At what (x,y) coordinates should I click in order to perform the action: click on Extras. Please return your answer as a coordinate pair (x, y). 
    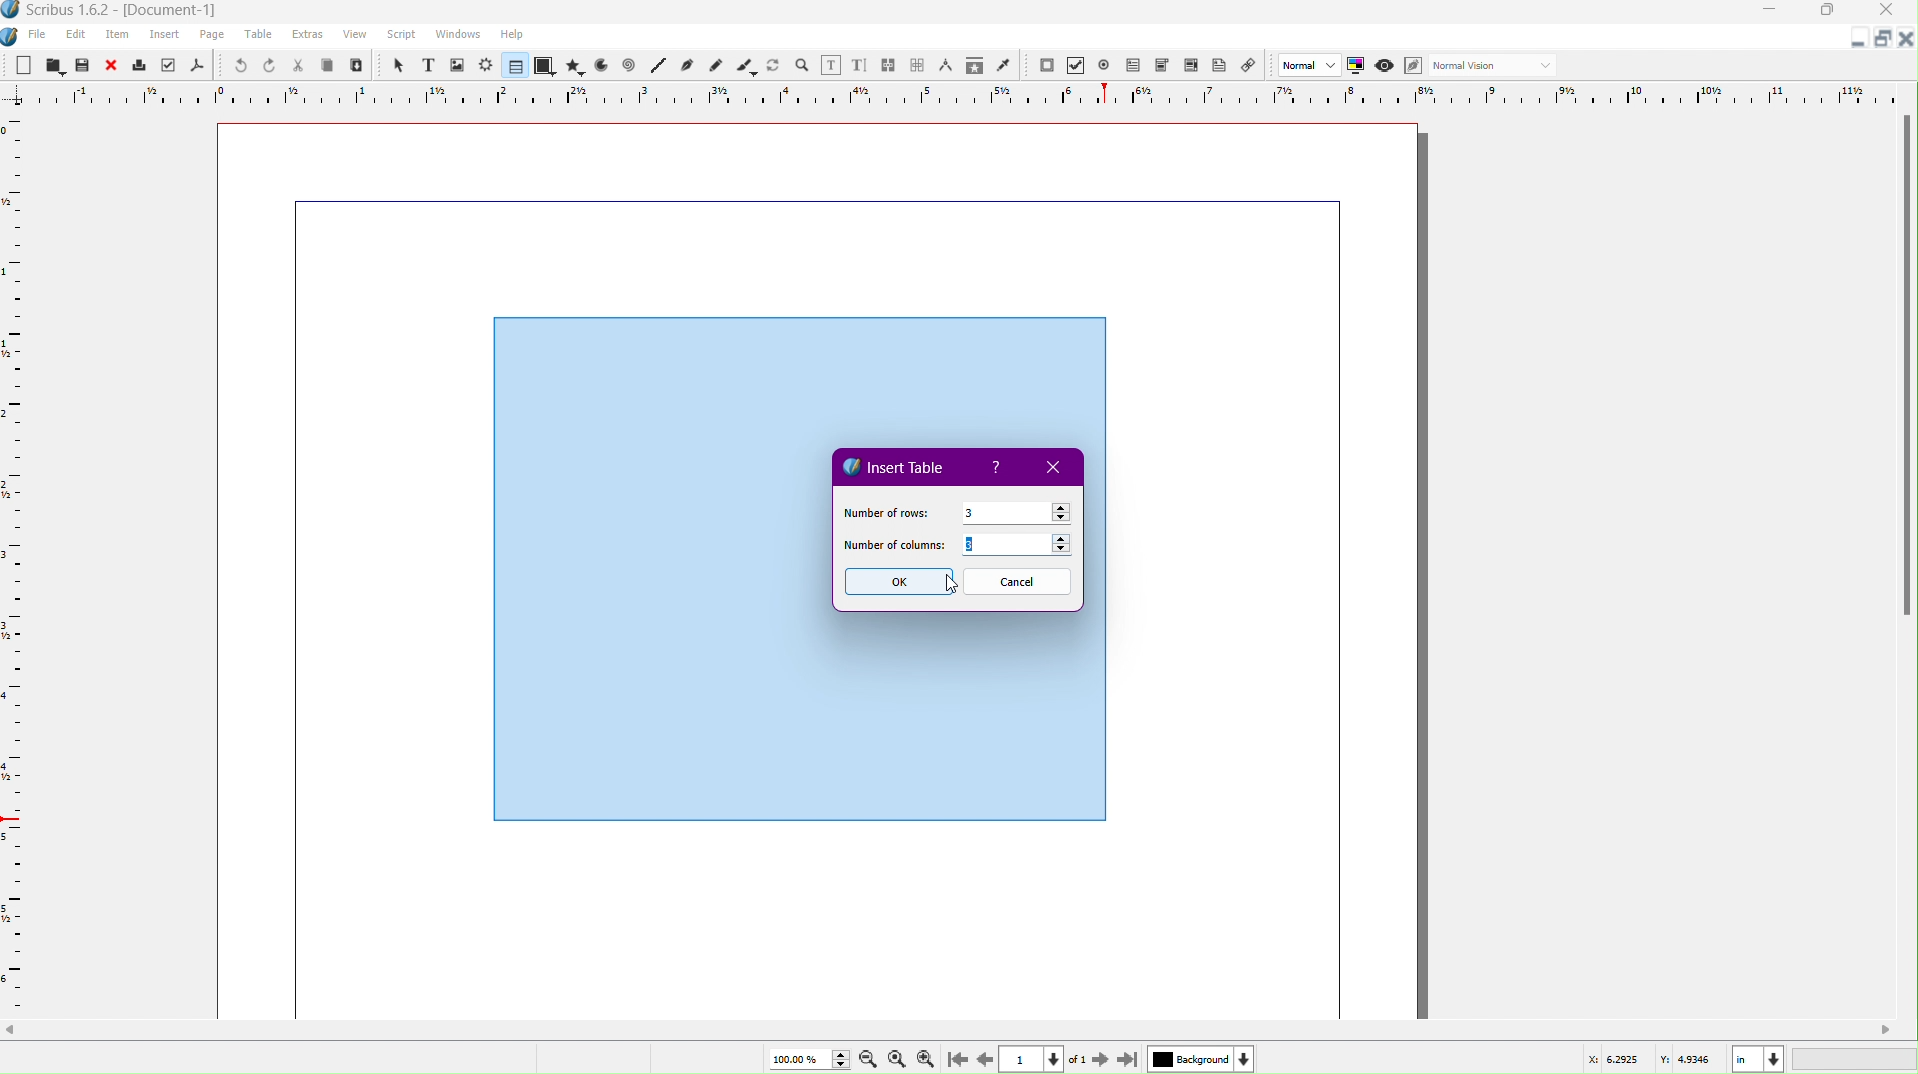
    Looking at the image, I should click on (309, 35).